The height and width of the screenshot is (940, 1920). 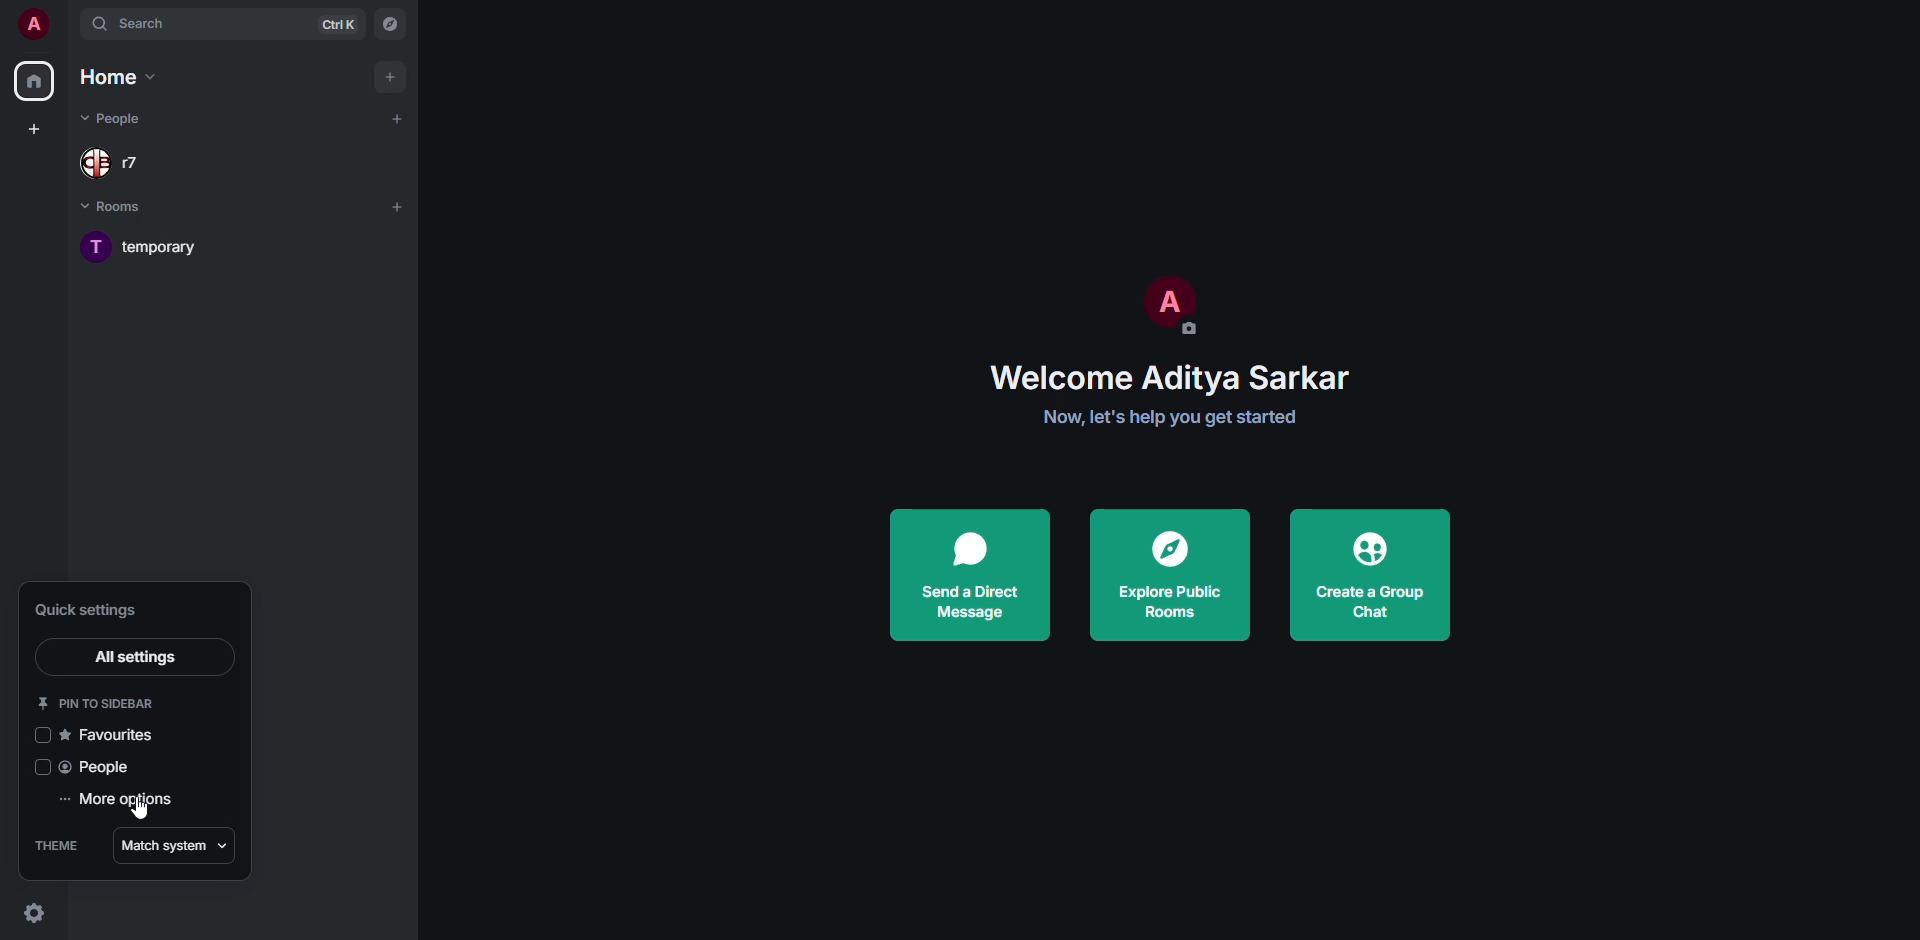 What do you see at coordinates (109, 735) in the screenshot?
I see `favorites` at bounding box center [109, 735].